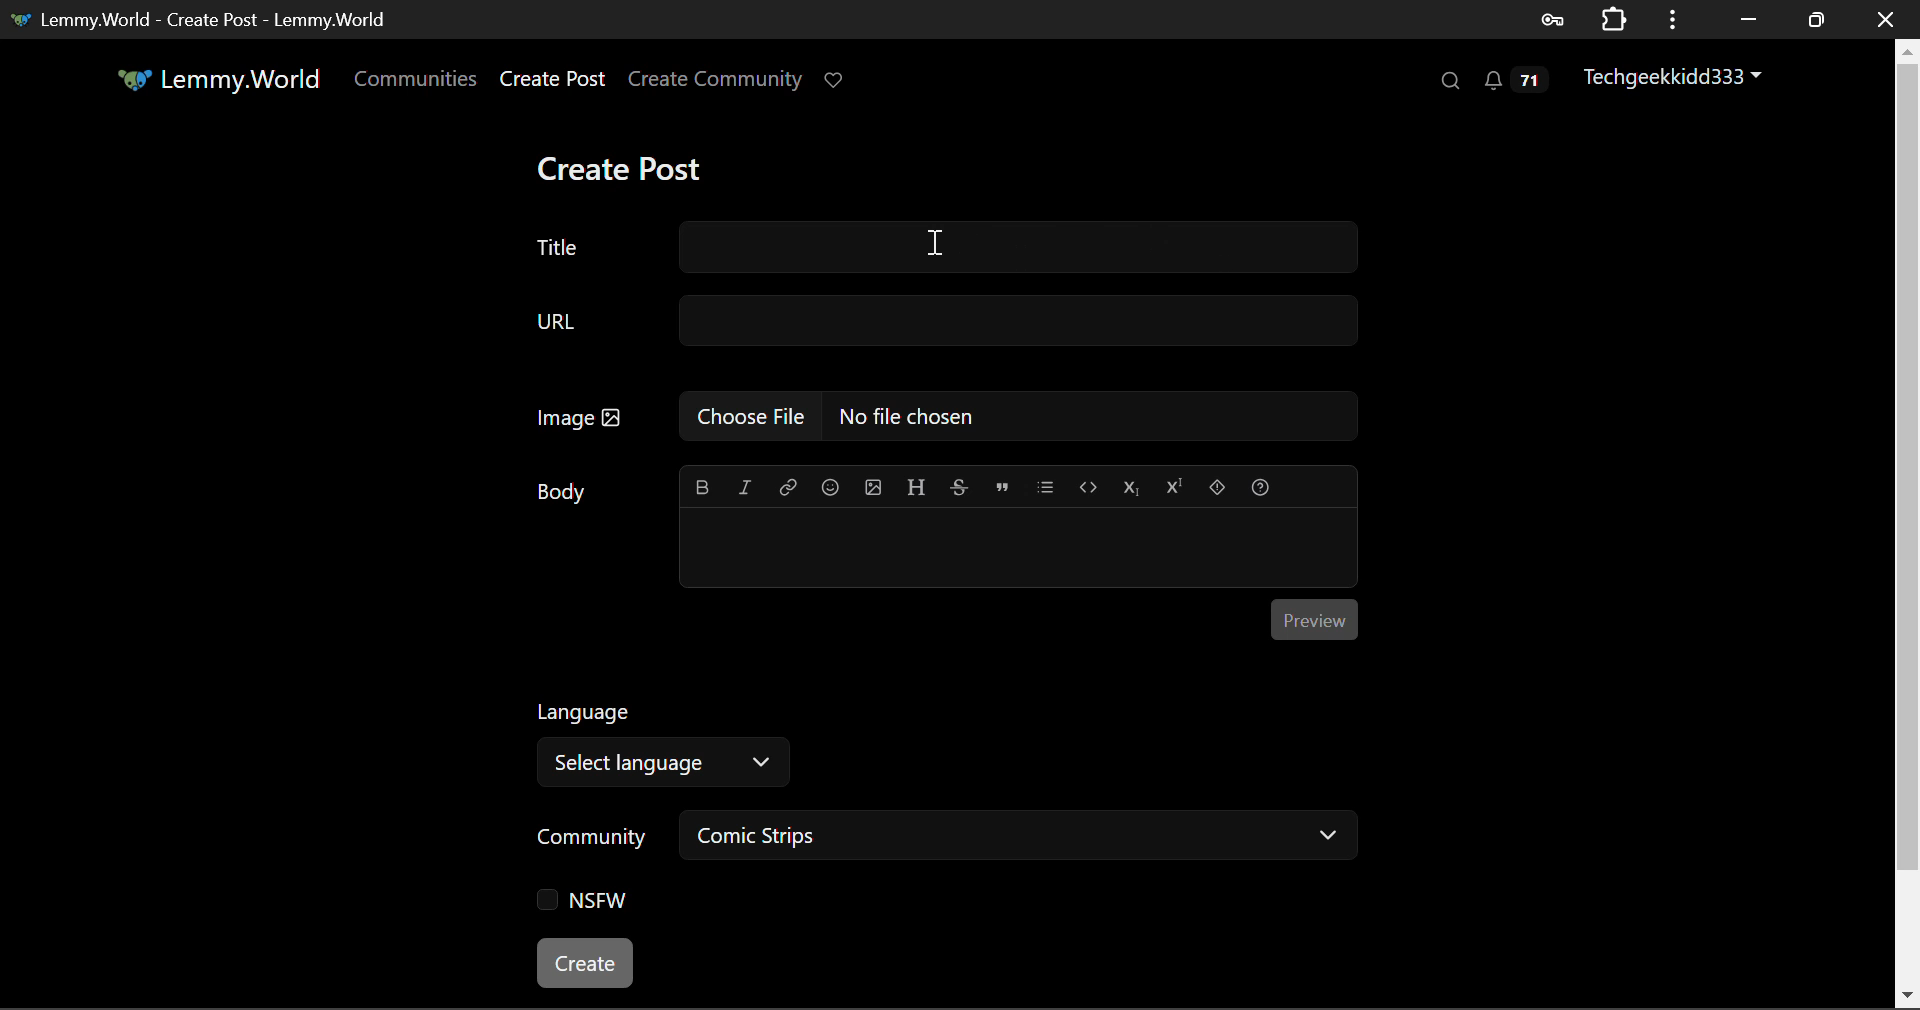 The width and height of the screenshot is (1920, 1010). What do you see at coordinates (1670, 19) in the screenshot?
I see `Options` at bounding box center [1670, 19].